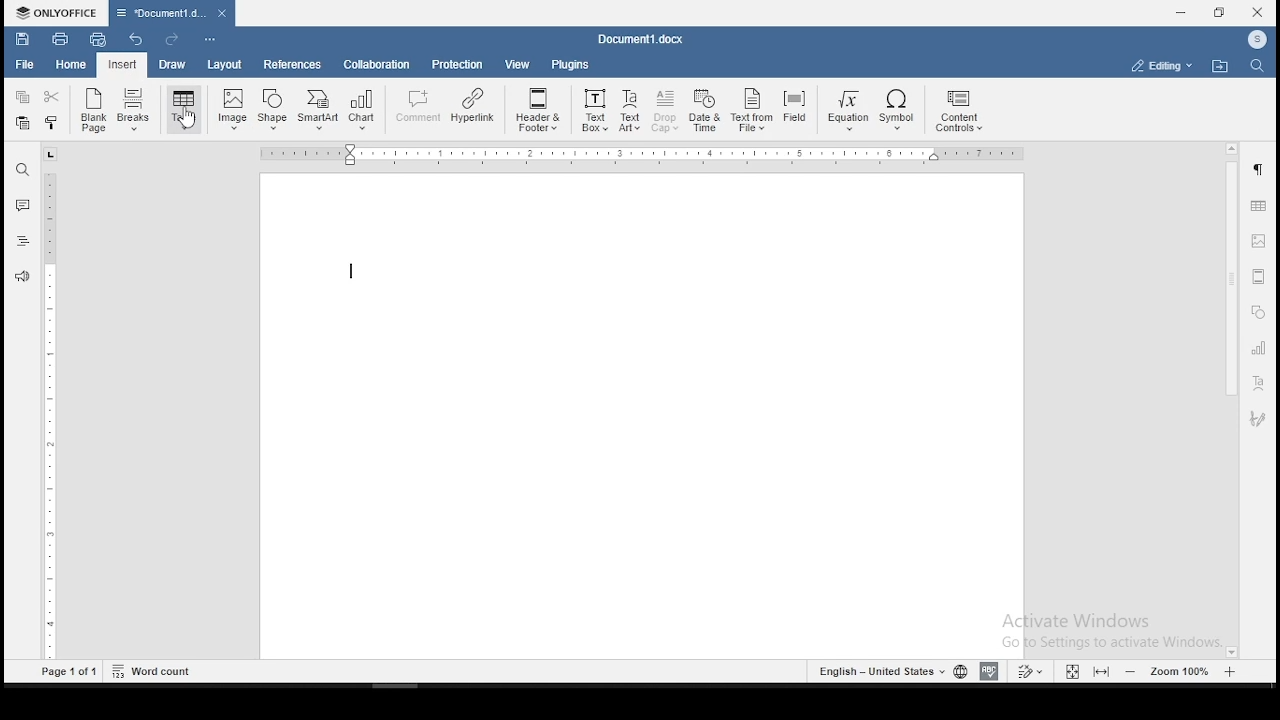  I want to click on open file location, so click(1220, 66).